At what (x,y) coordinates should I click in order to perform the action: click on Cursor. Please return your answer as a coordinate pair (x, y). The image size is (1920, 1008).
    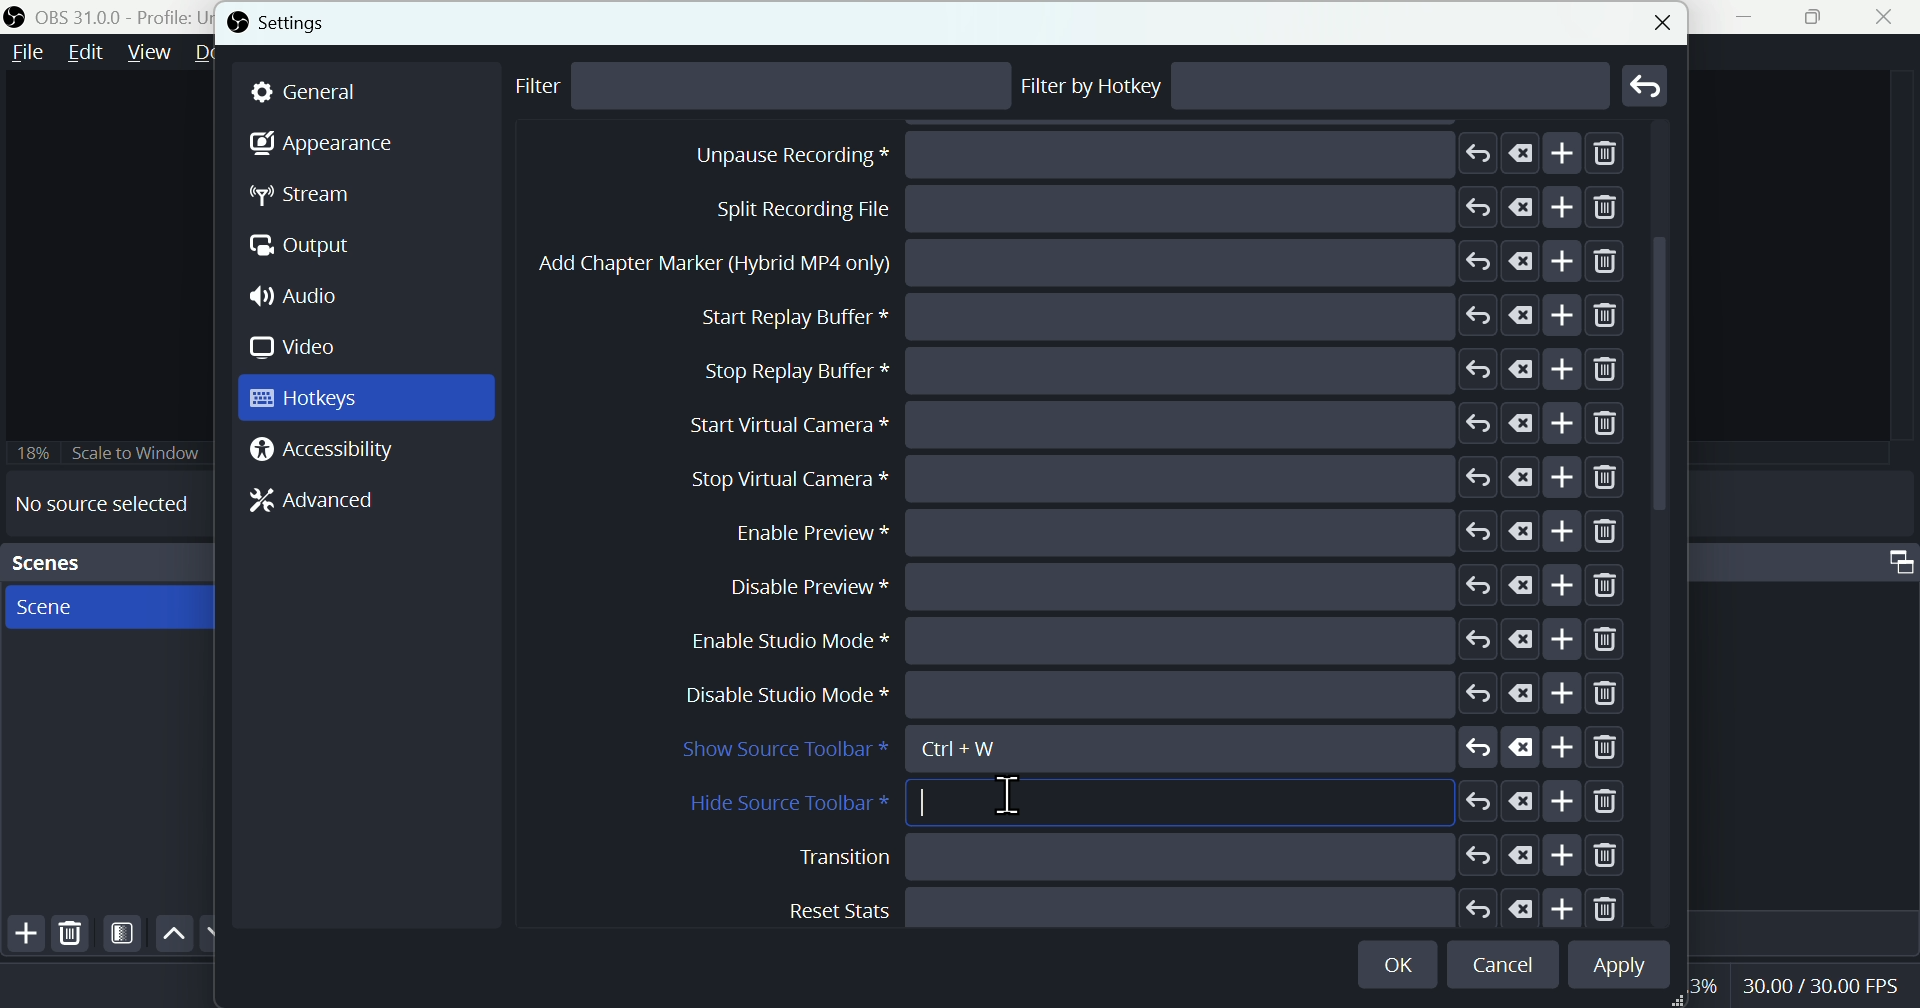
    Looking at the image, I should click on (1009, 795).